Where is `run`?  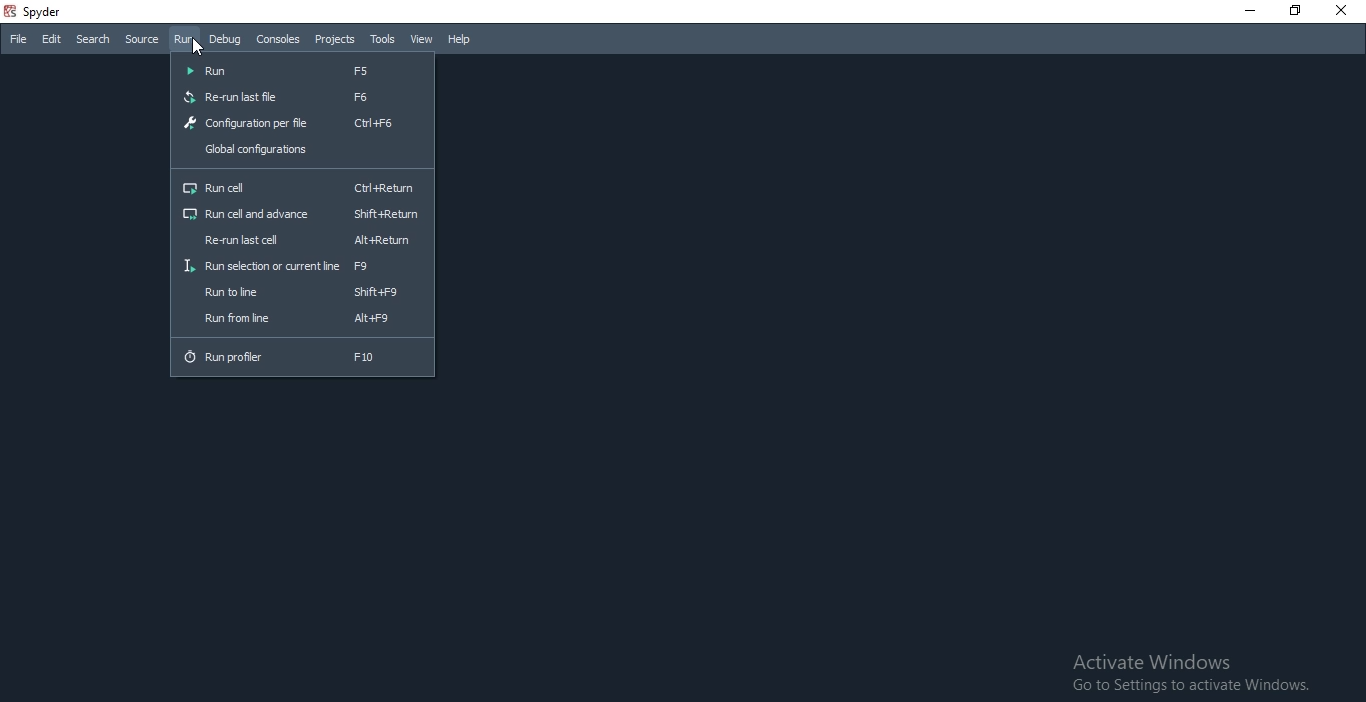
run is located at coordinates (304, 71).